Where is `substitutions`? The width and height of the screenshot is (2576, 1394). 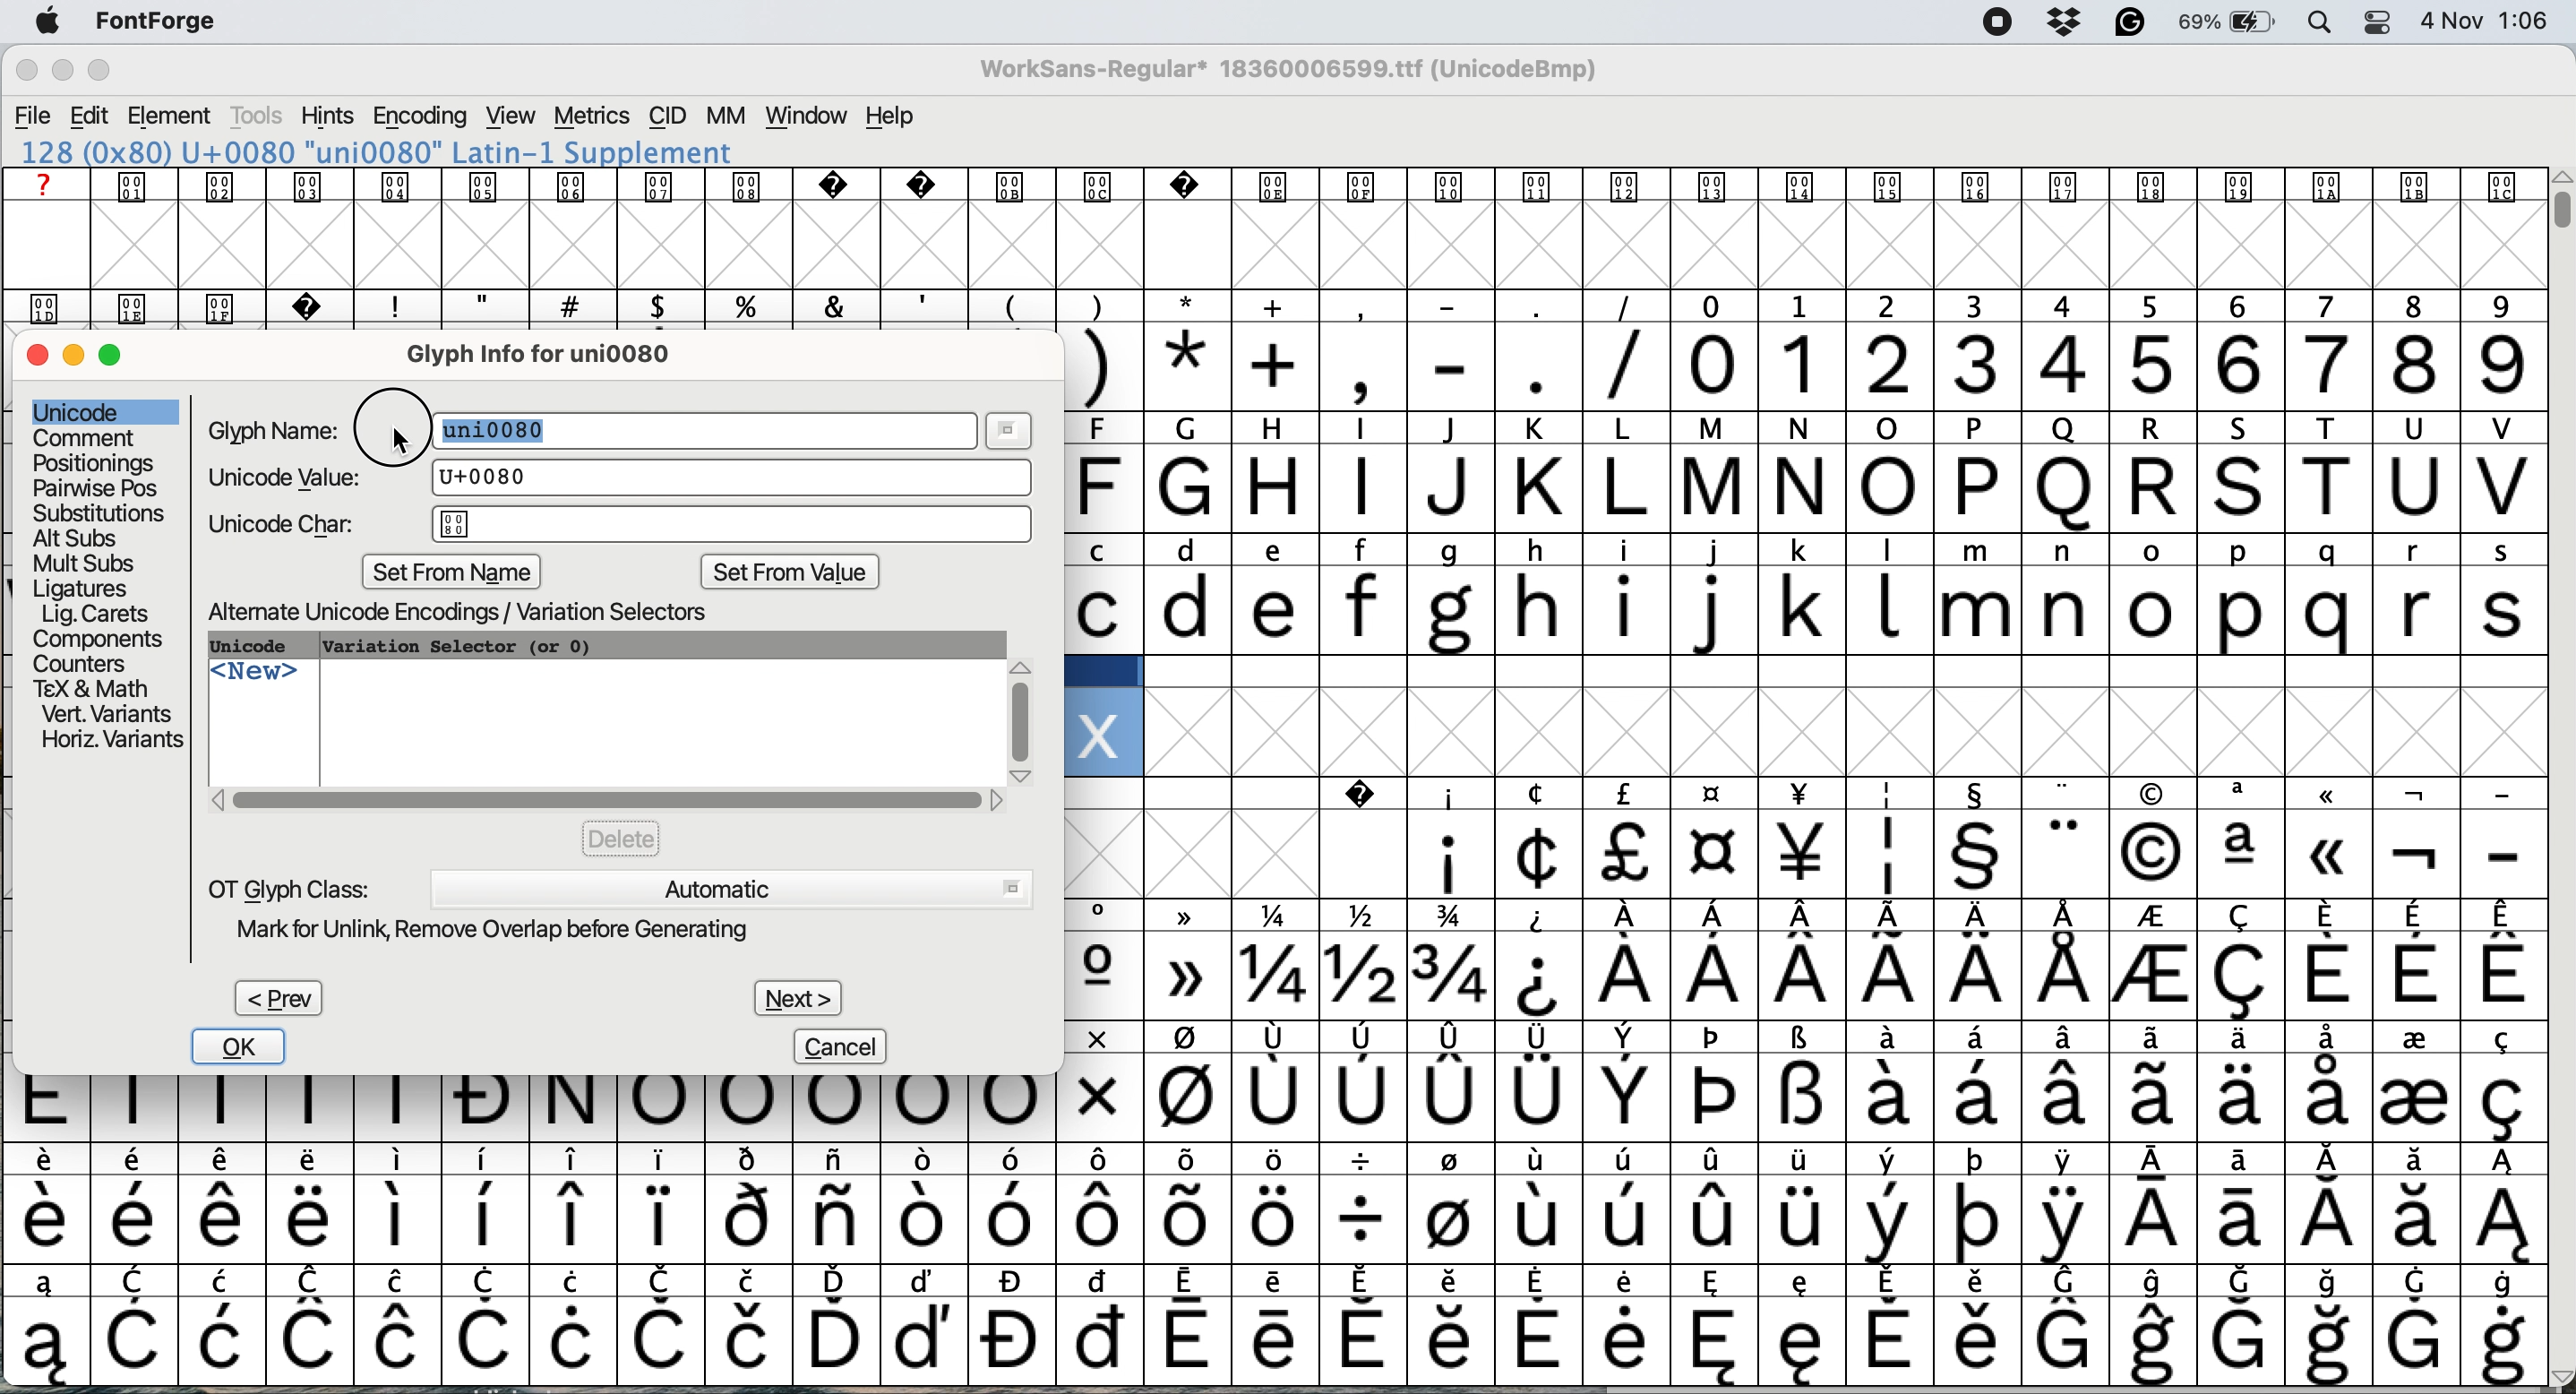
substitutions is located at coordinates (101, 513).